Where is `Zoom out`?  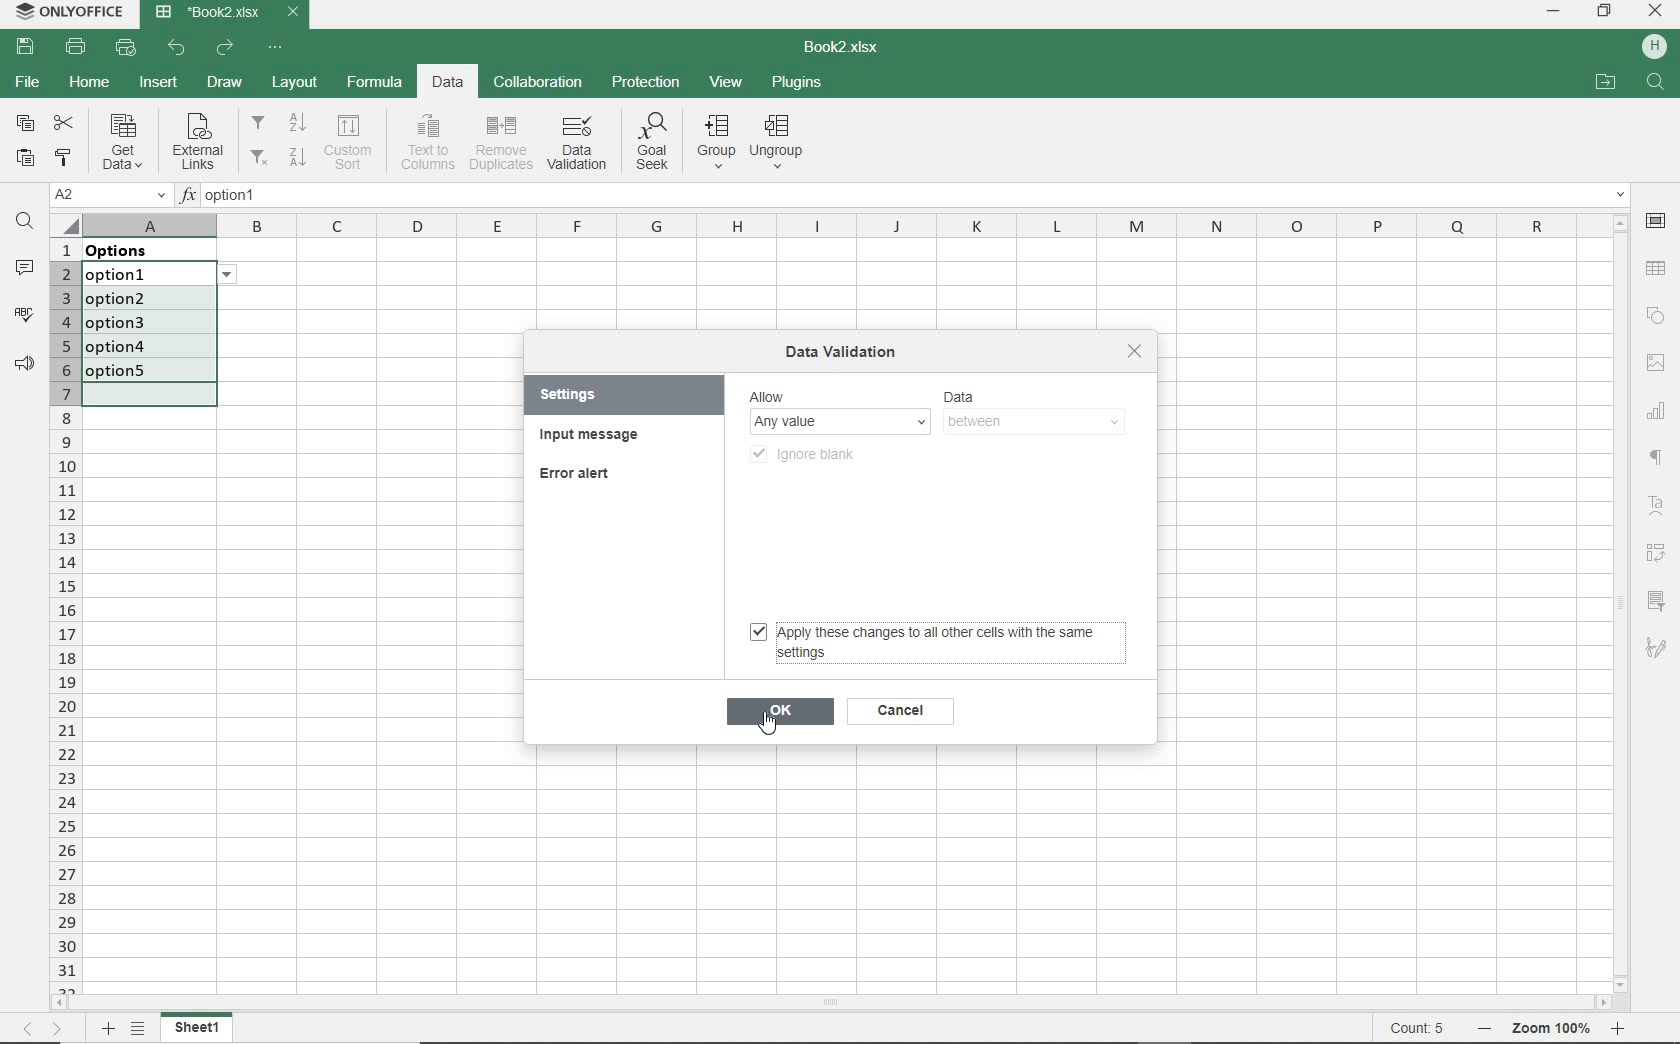
Zoom out is located at coordinates (1479, 1030).